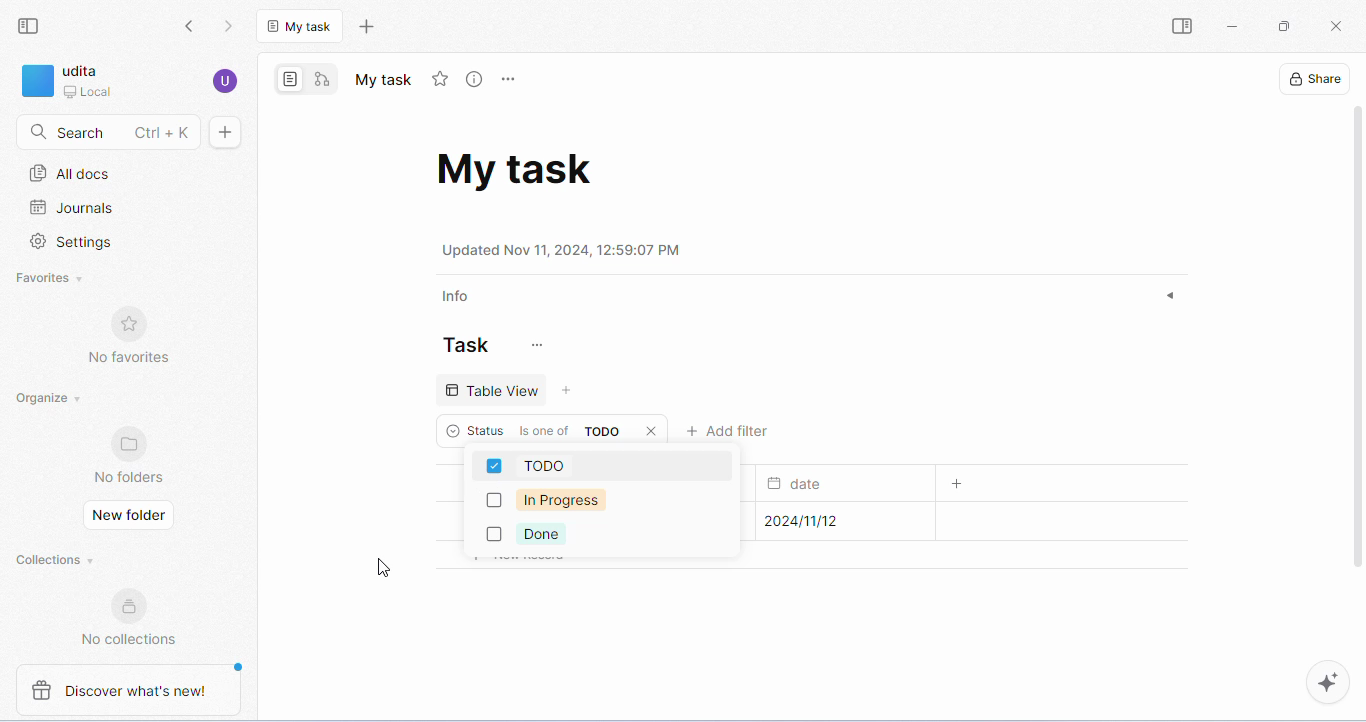  Describe the element at coordinates (321, 79) in the screenshot. I see `edgeless mode` at that location.